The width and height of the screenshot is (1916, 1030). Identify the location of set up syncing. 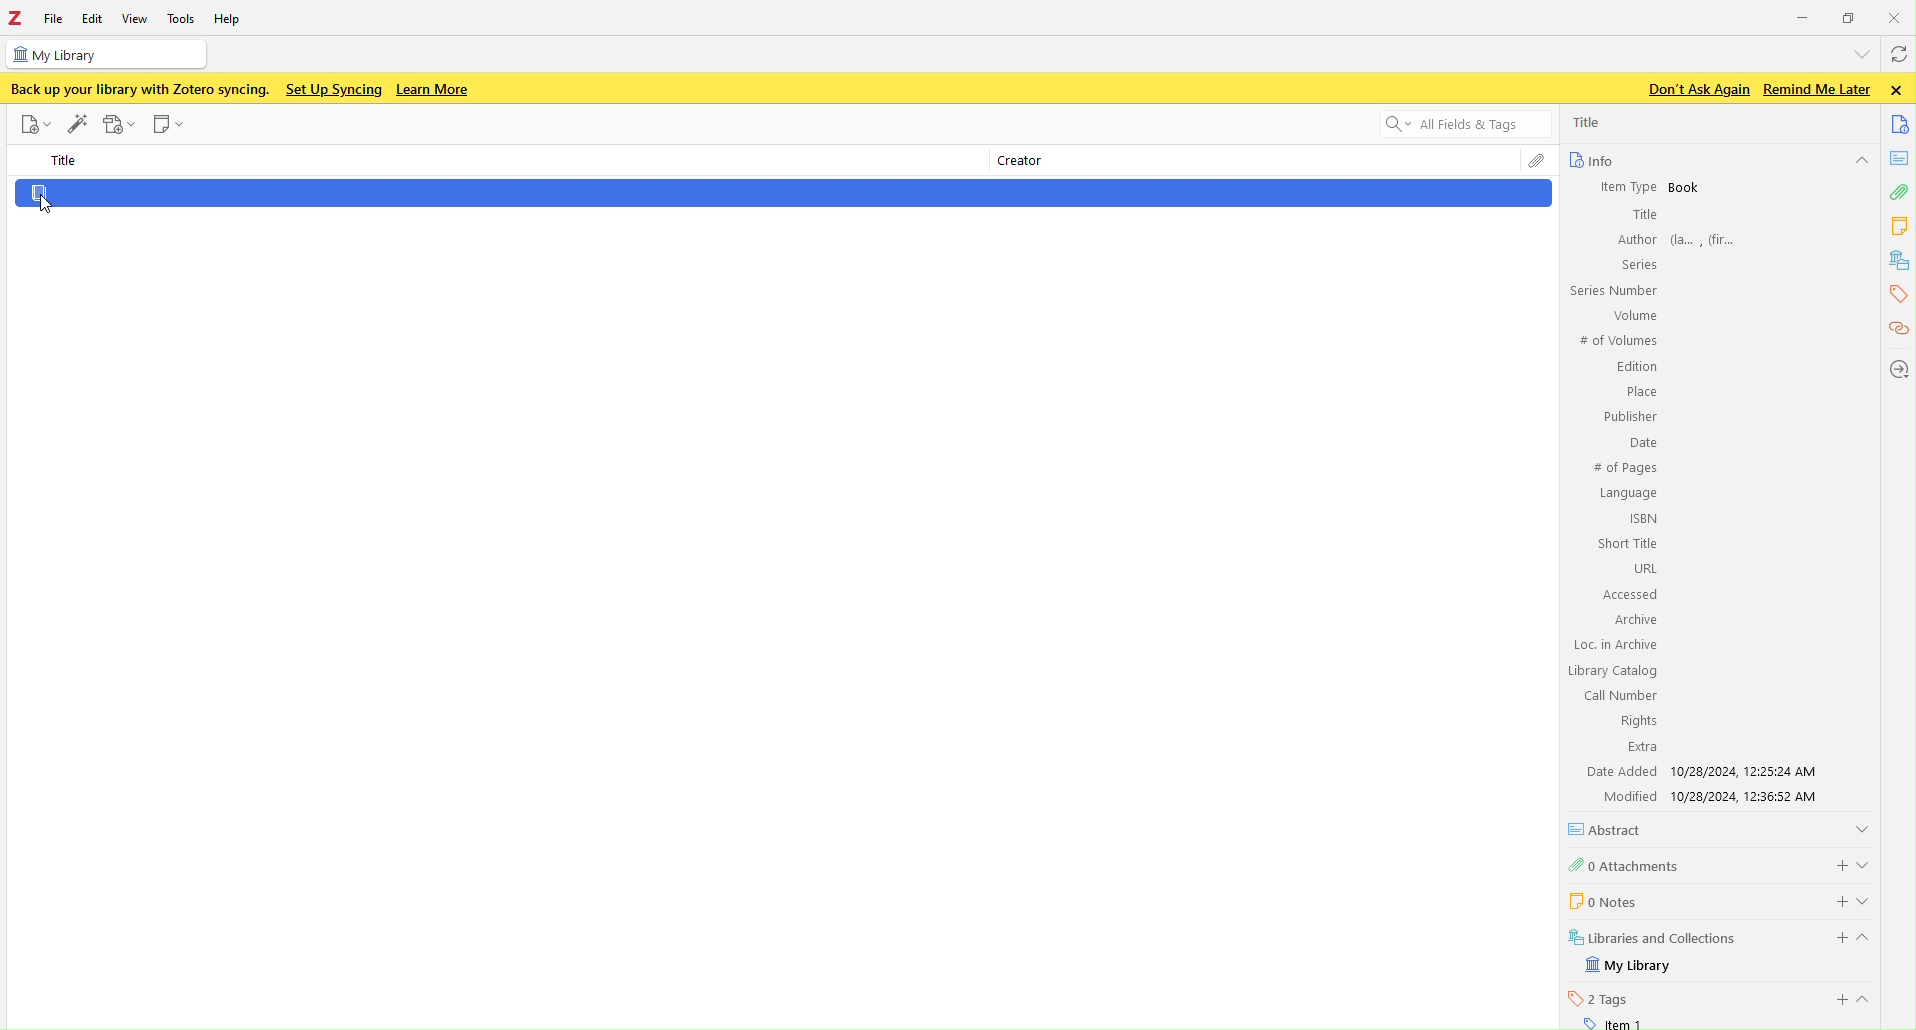
(339, 89).